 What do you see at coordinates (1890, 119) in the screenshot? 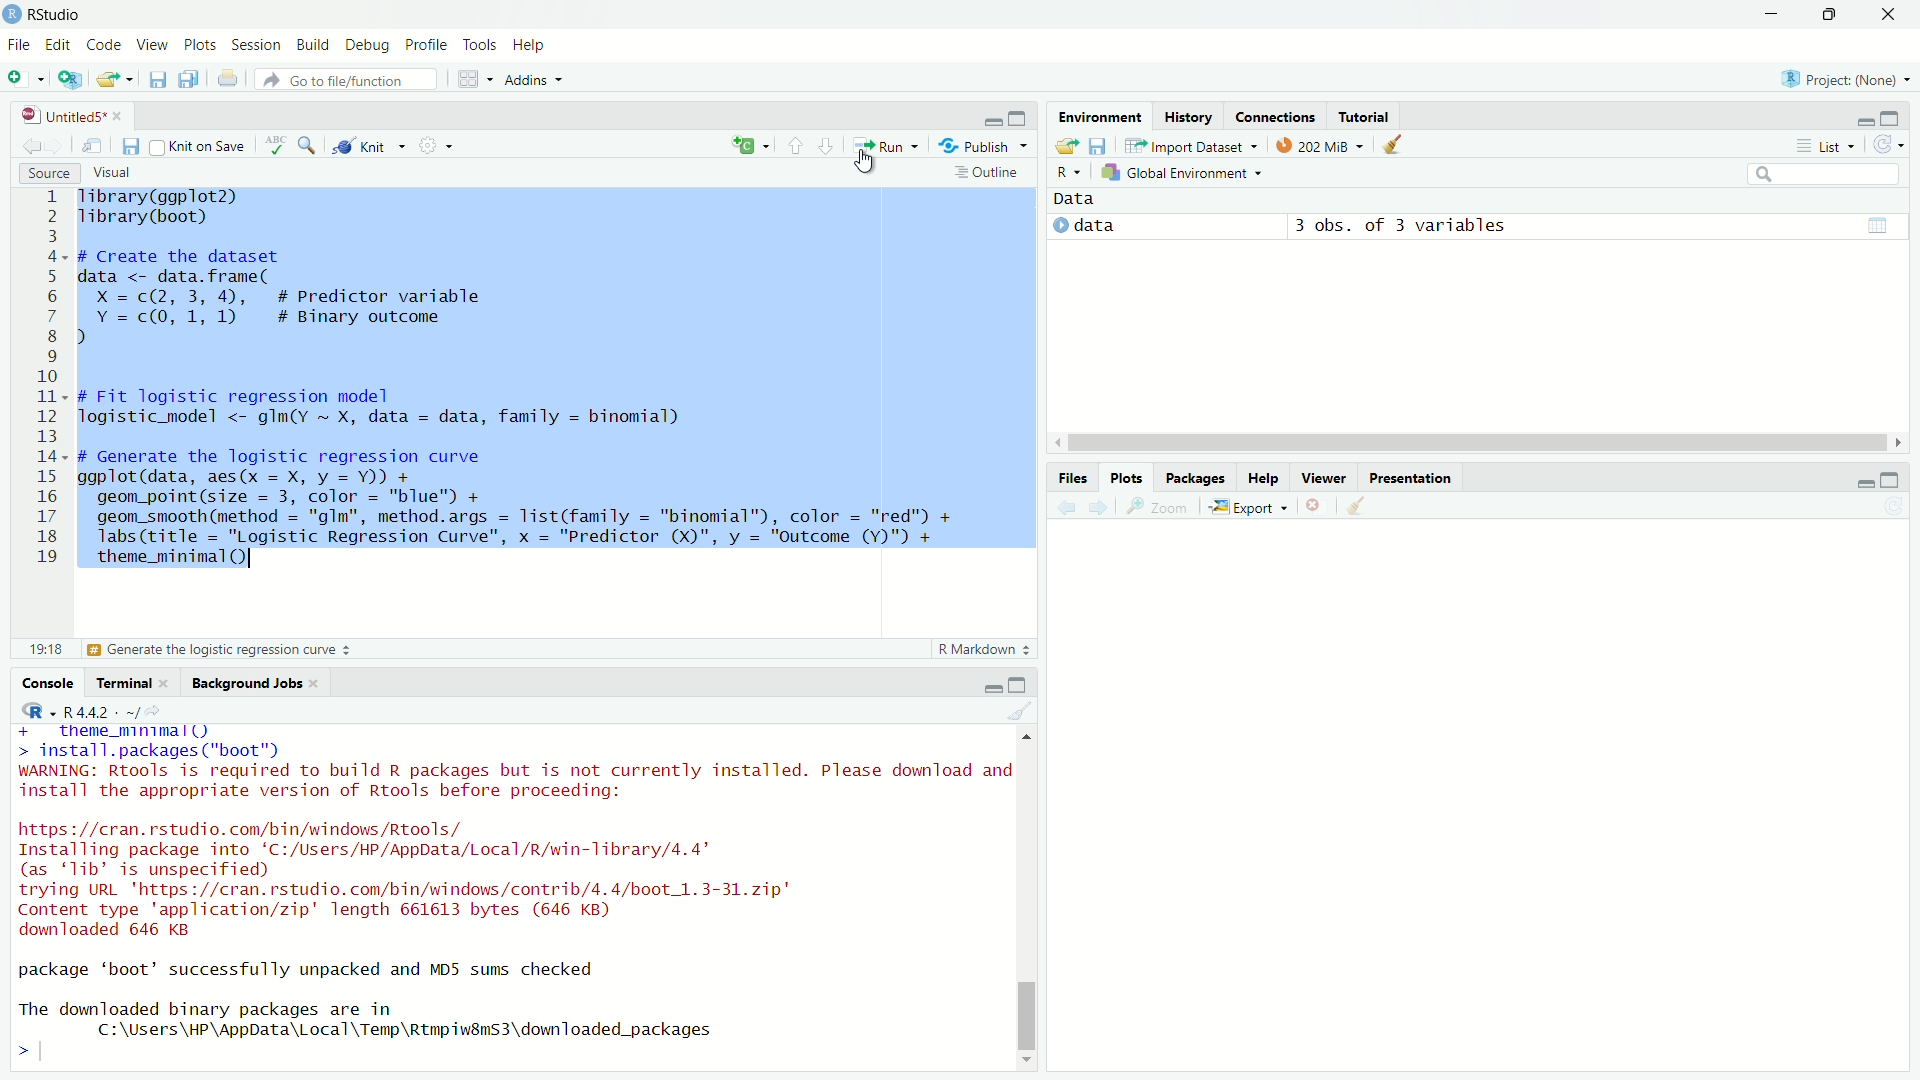
I see `maximize` at bounding box center [1890, 119].